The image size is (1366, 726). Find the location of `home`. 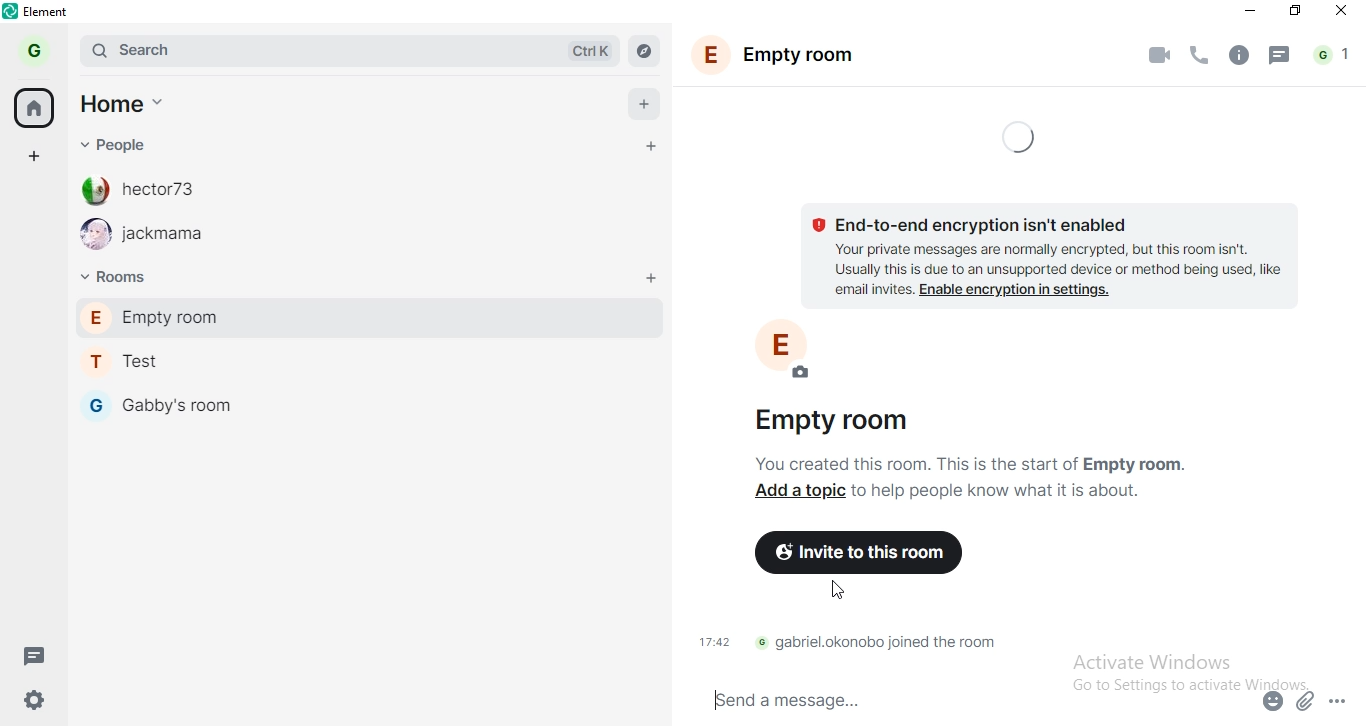

home is located at coordinates (34, 104).